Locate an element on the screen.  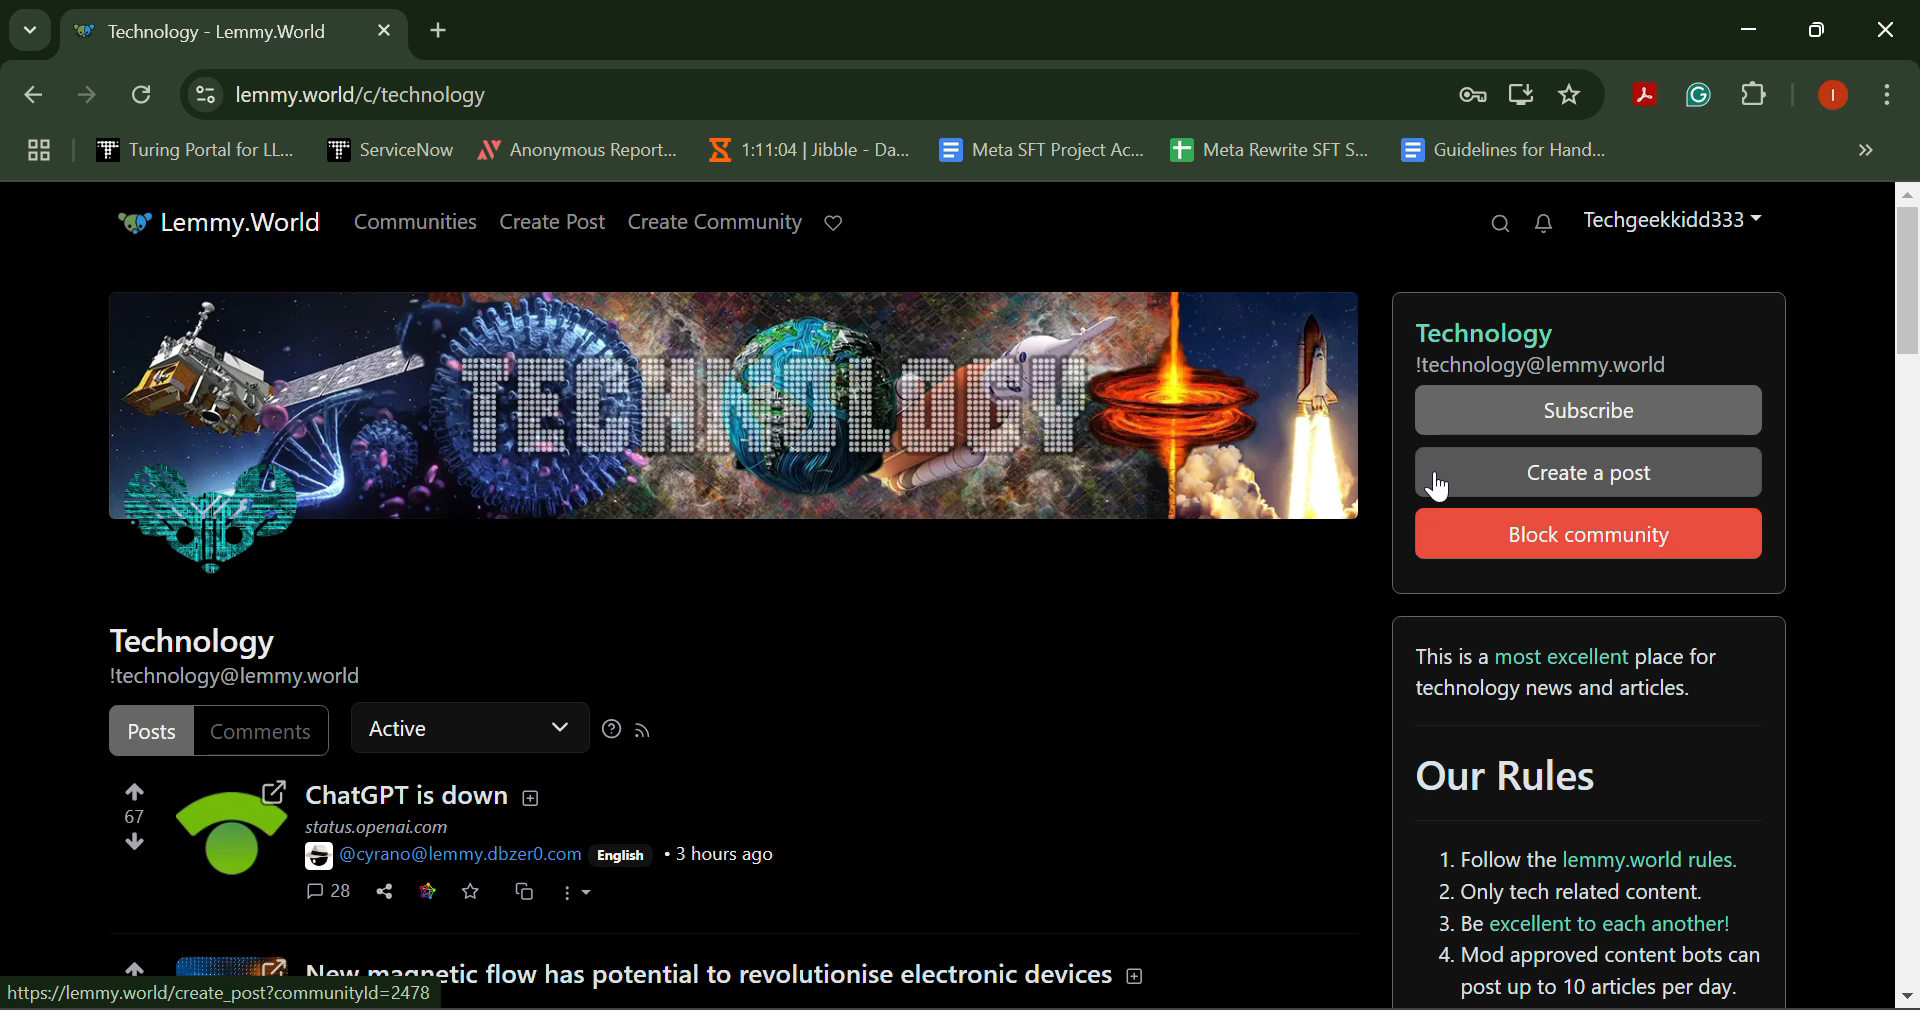
Notifications is located at coordinates (1542, 224).